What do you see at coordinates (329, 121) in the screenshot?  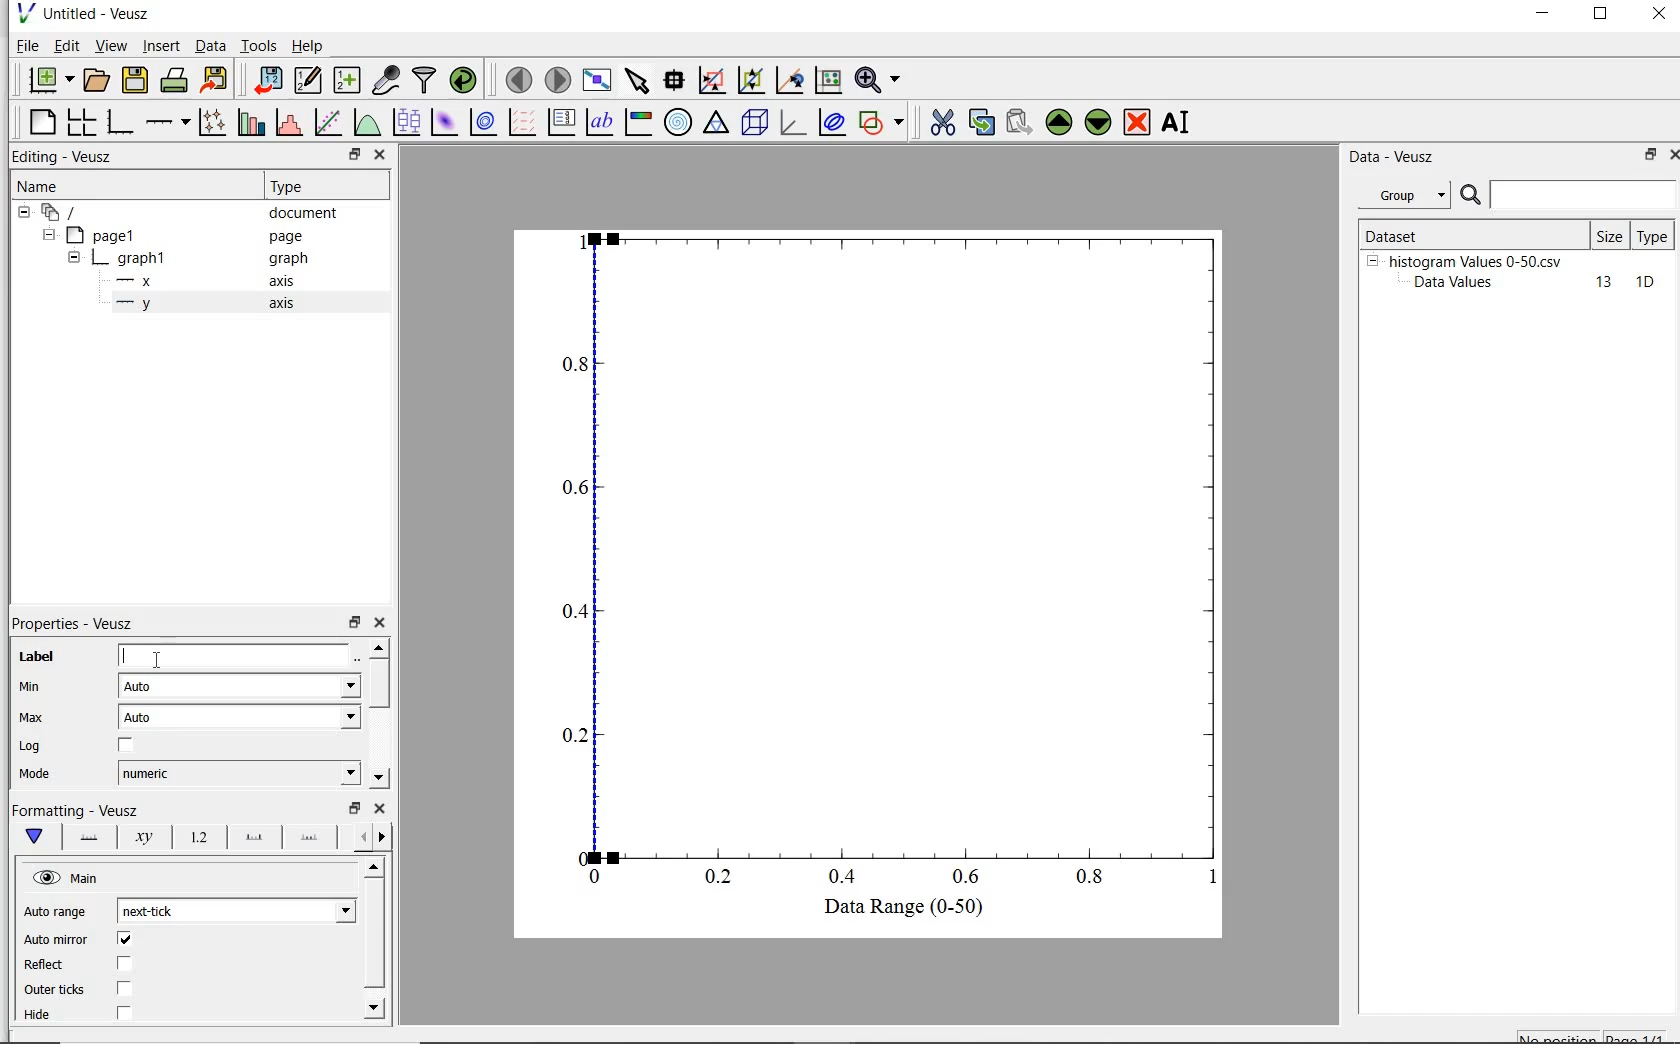 I see `fit a function to data` at bounding box center [329, 121].